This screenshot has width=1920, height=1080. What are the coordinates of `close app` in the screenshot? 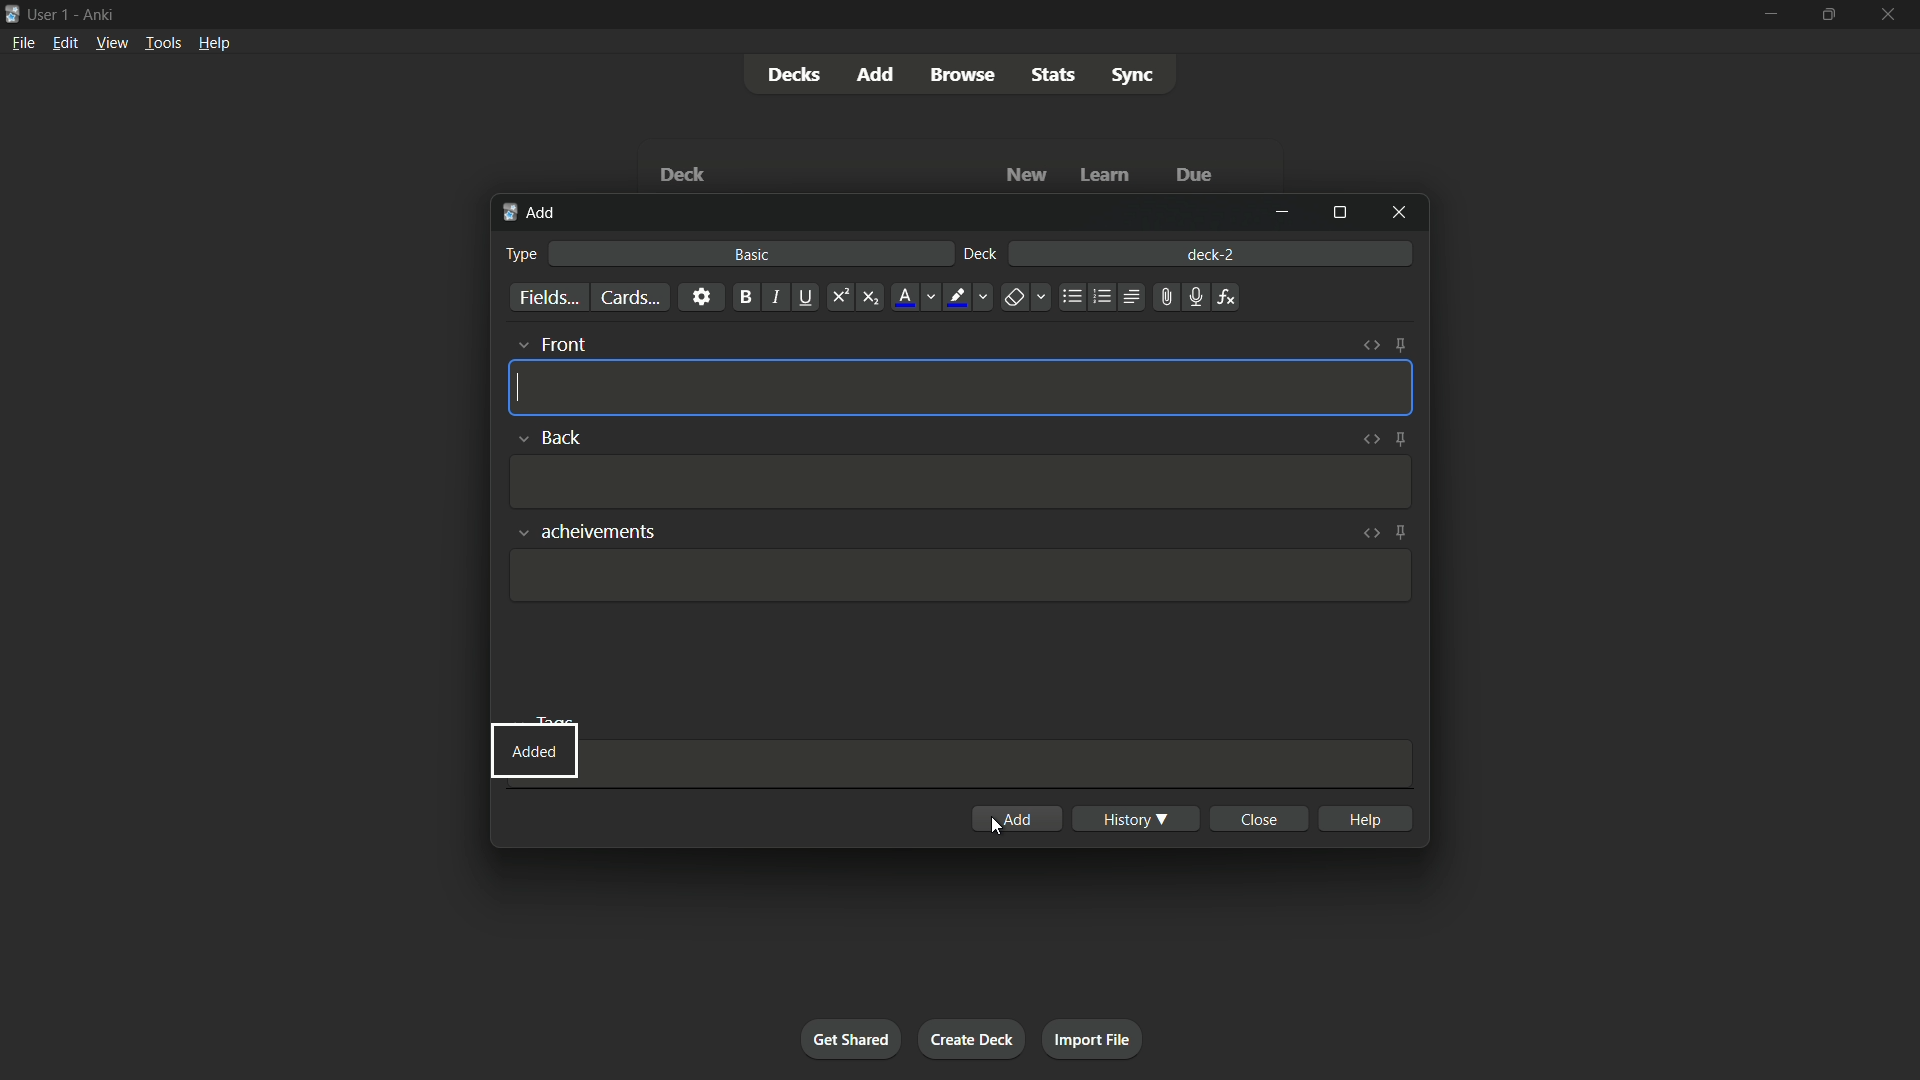 It's located at (1891, 15).